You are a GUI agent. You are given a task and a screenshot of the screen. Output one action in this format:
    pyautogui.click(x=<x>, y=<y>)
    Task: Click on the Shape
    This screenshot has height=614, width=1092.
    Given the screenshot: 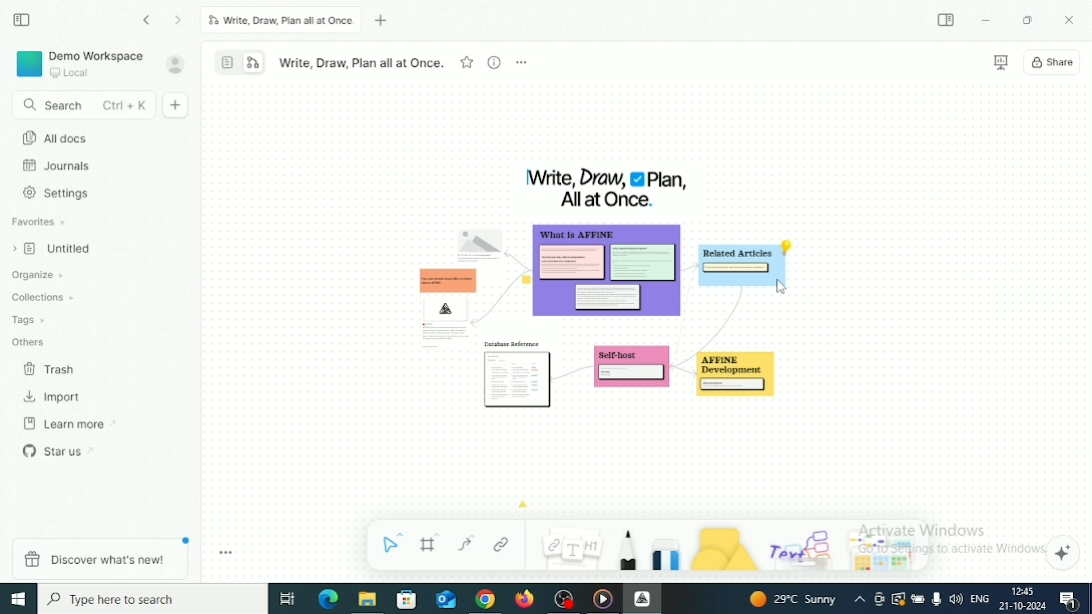 What is the action you would take?
    pyautogui.click(x=724, y=548)
    